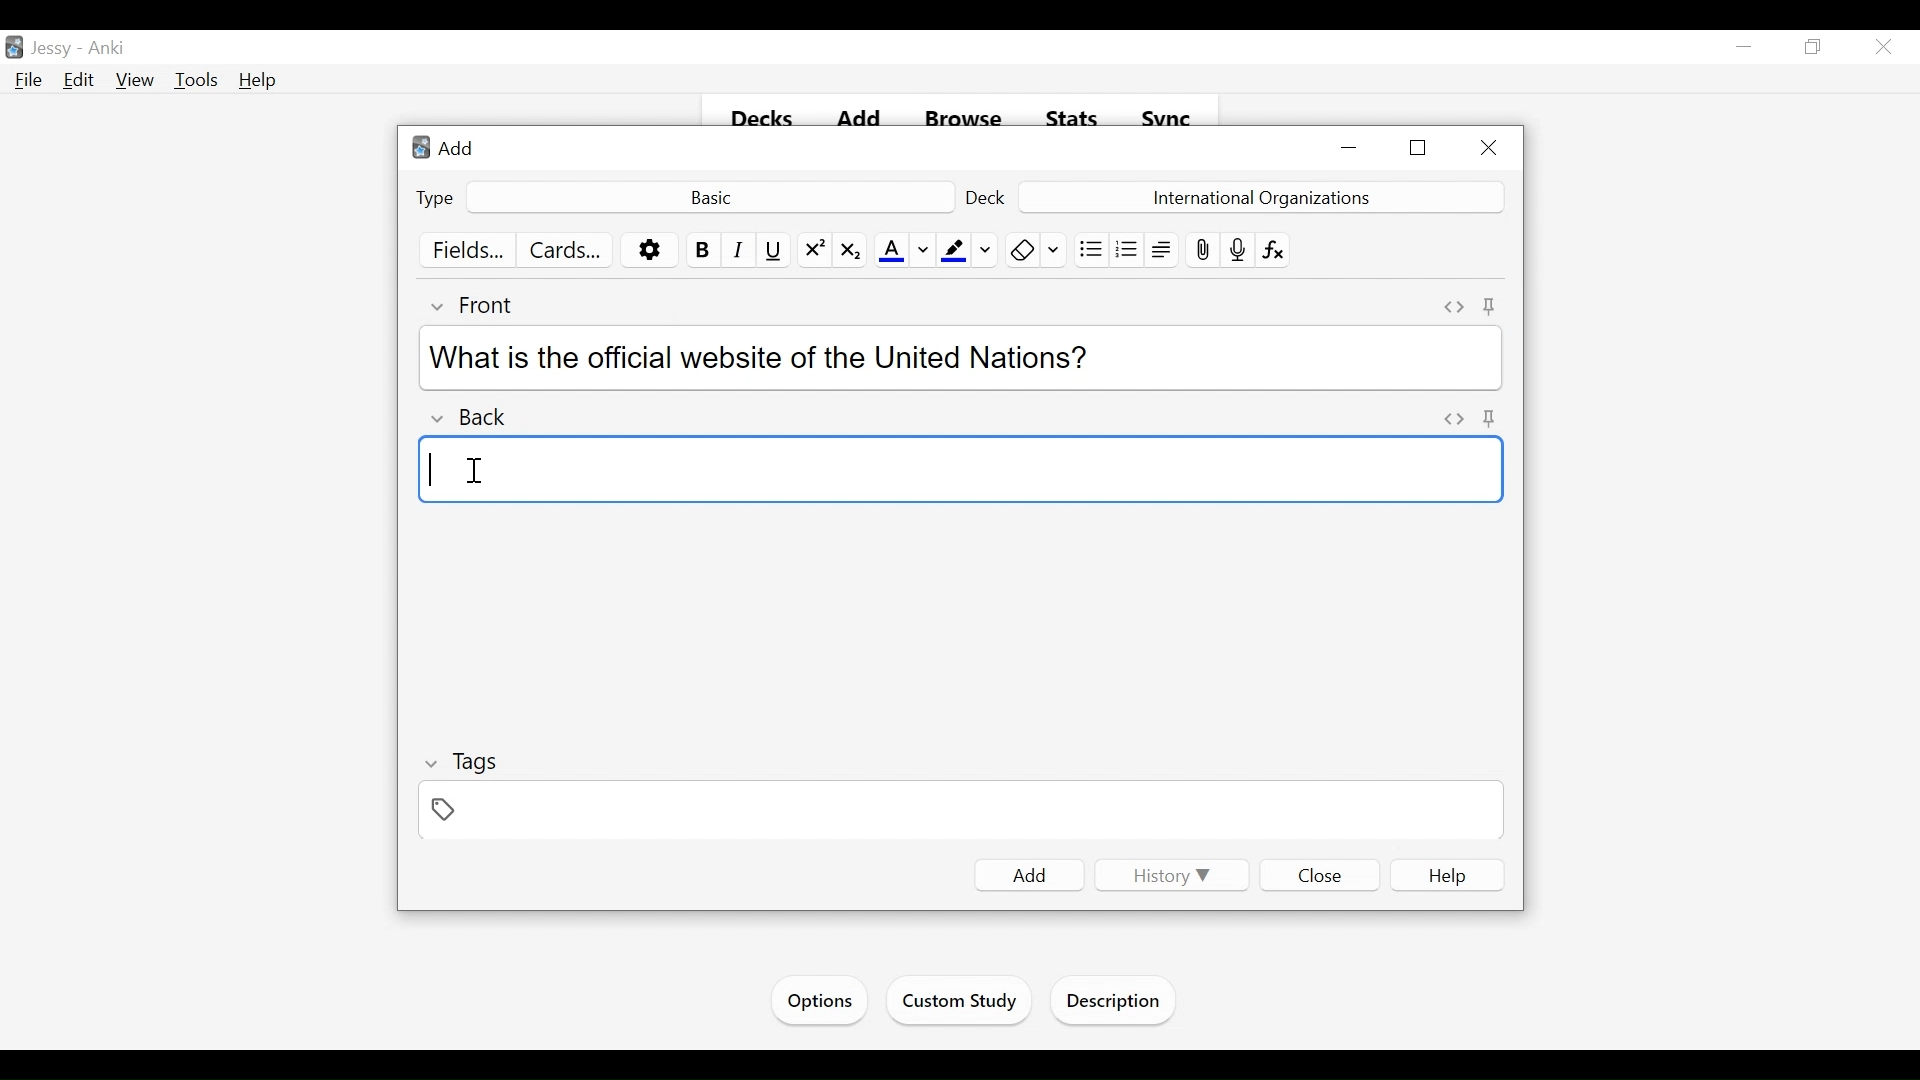 The width and height of the screenshot is (1920, 1080). I want to click on Close, so click(1319, 875).